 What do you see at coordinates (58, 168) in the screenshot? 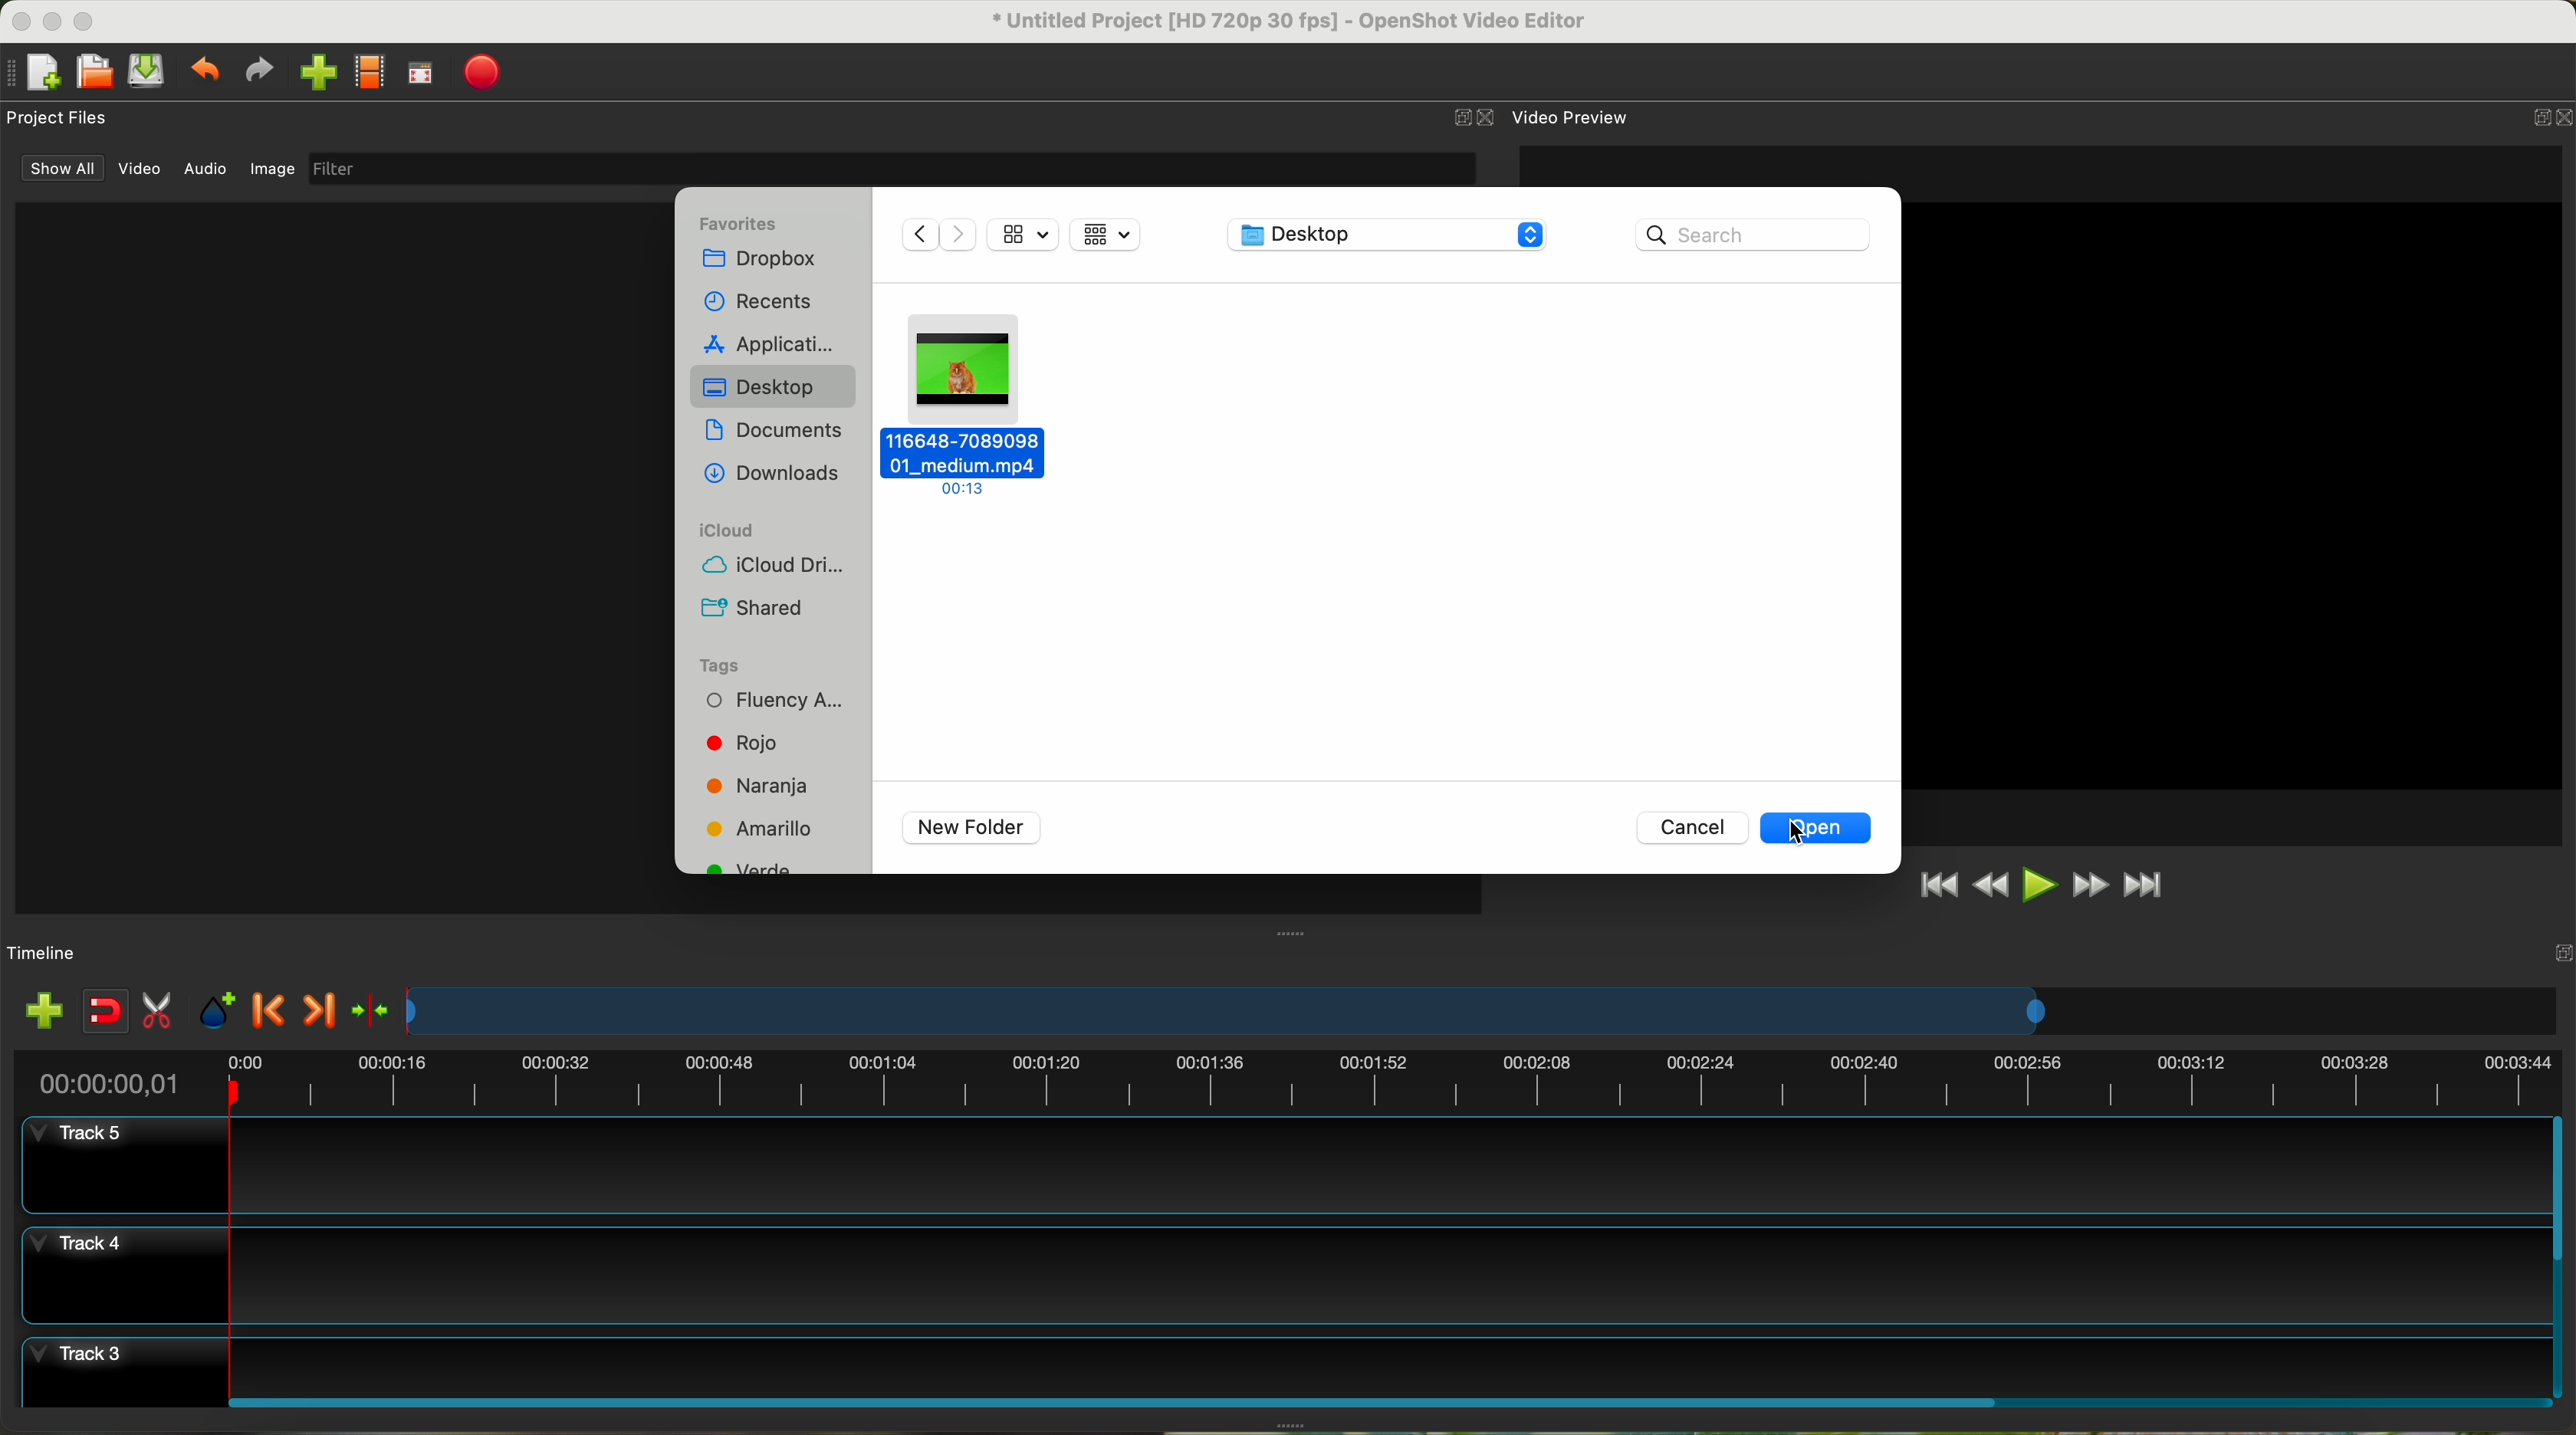
I see `show all` at bounding box center [58, 168].